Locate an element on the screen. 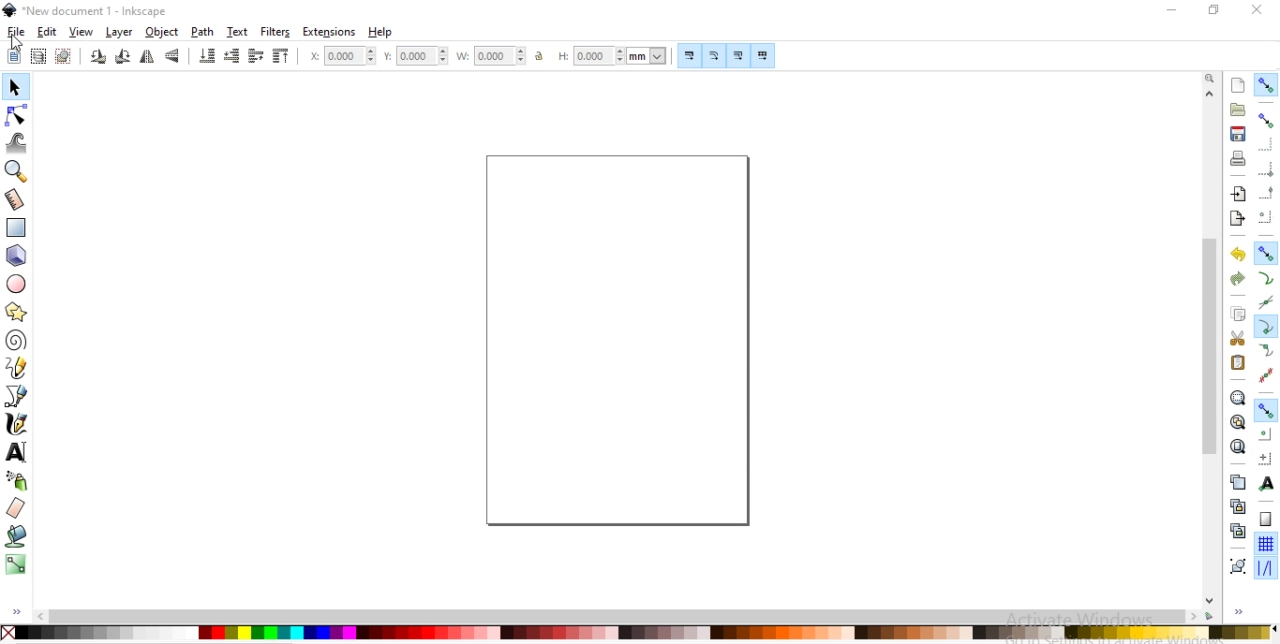 The image size is (1280, 644). export a document is located at coordinates (1237, 219).